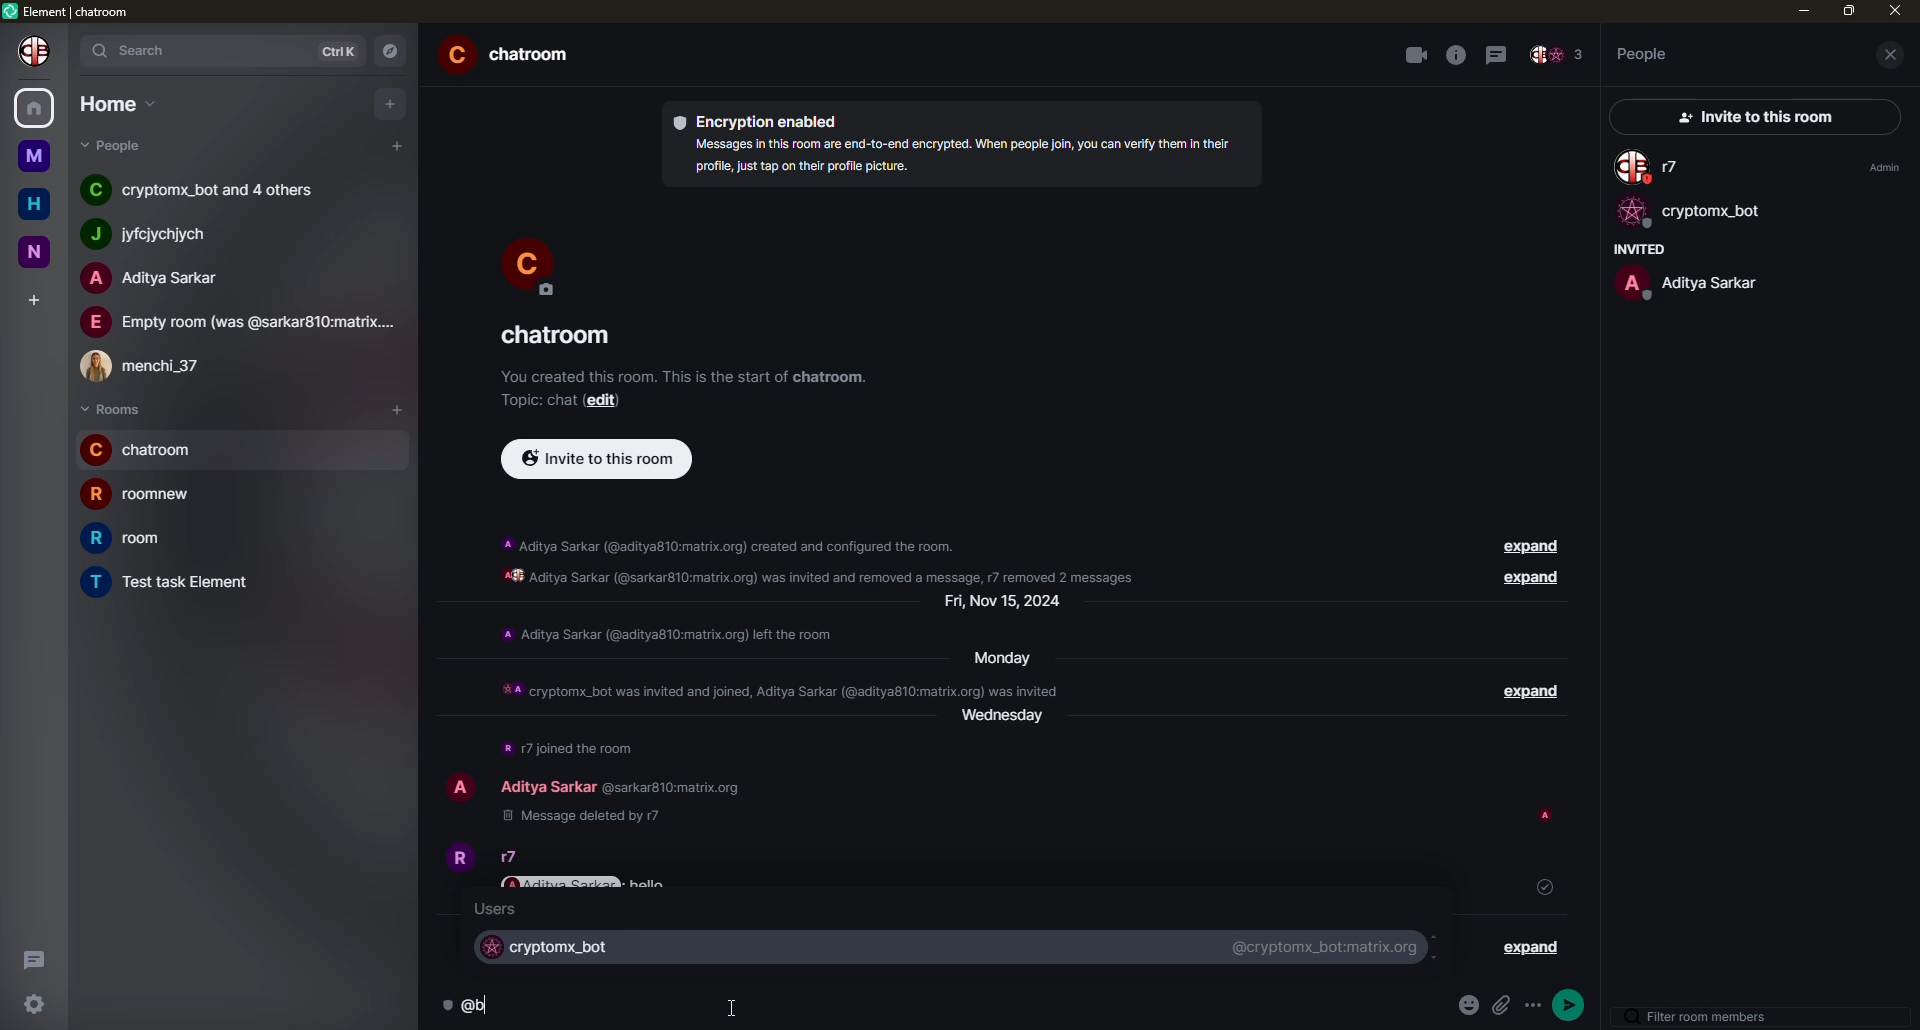 This screenshot has height=1030, width=1920. Describe the element at coordinates (1895, 11) in the screenshot. I see `close` at that location.